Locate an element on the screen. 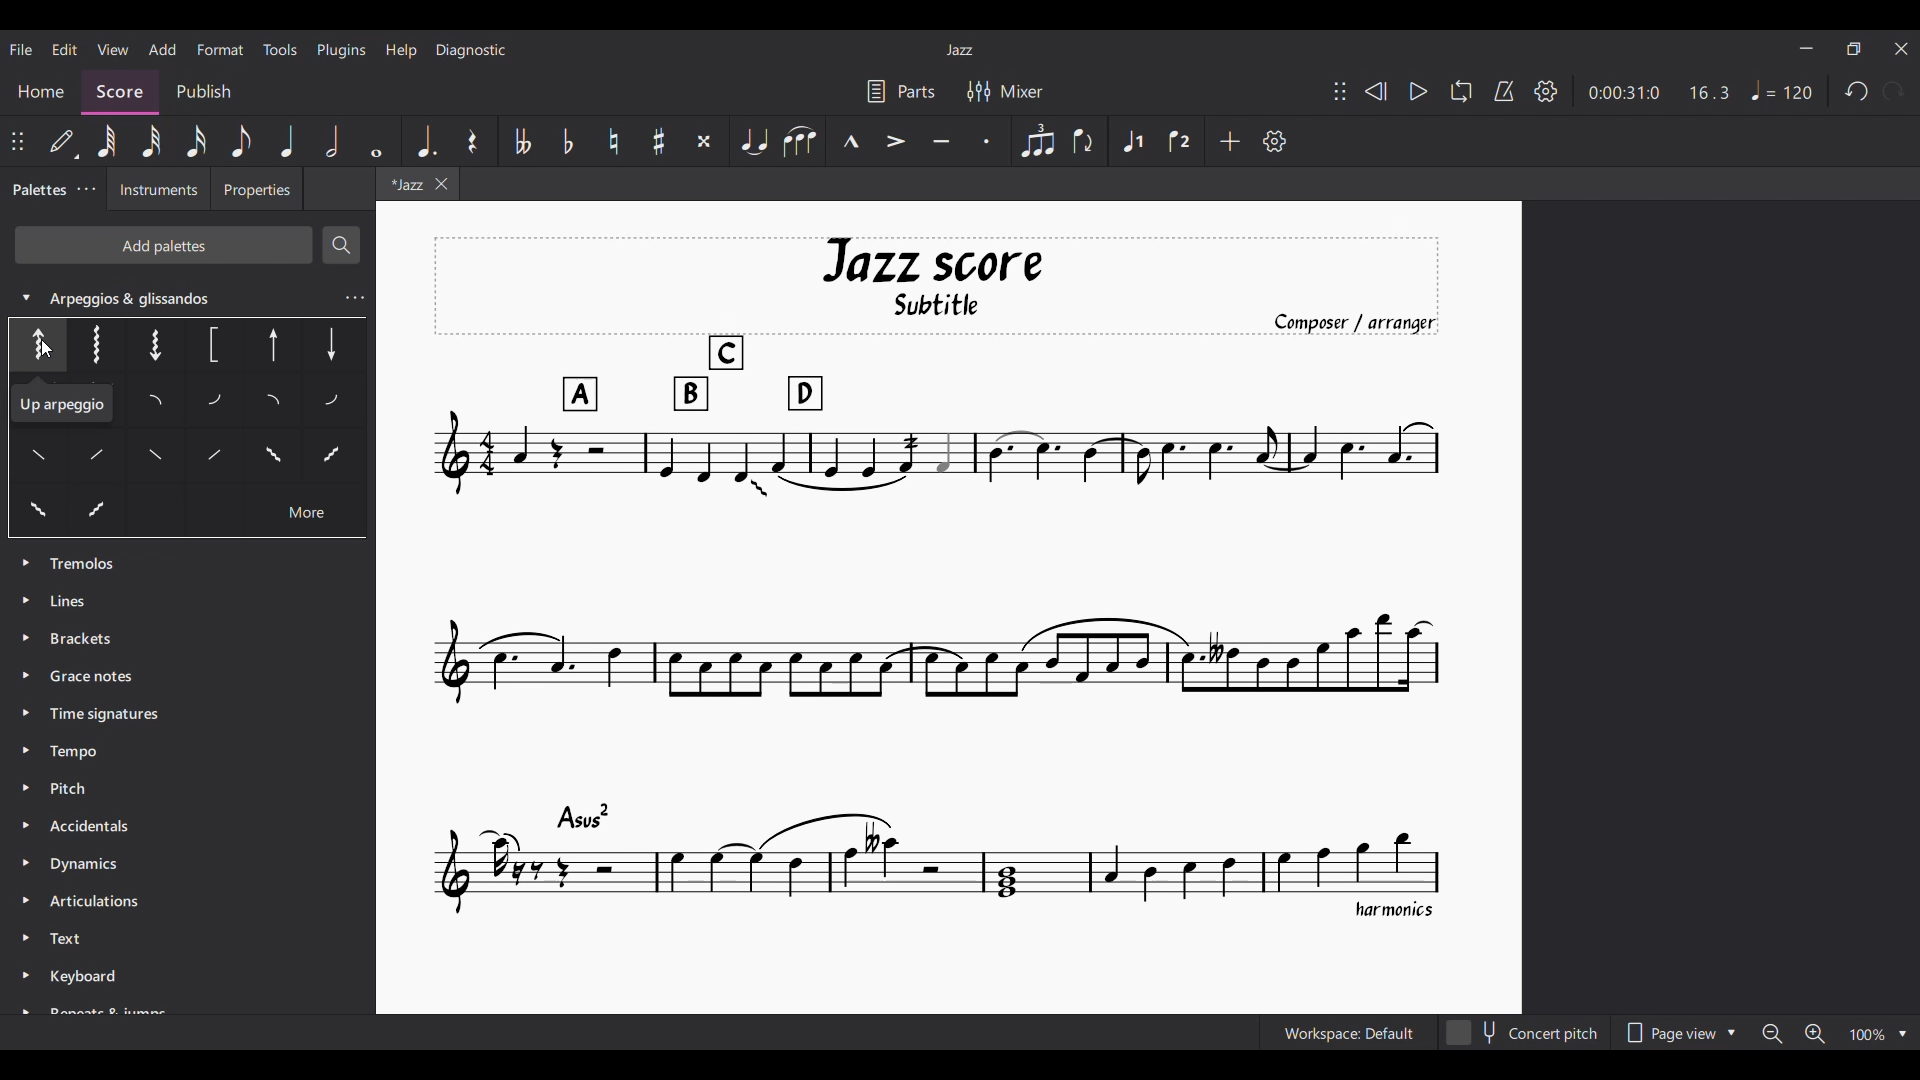 The image size is (1920, 1080). Expand is located at coordinates (22, 783).